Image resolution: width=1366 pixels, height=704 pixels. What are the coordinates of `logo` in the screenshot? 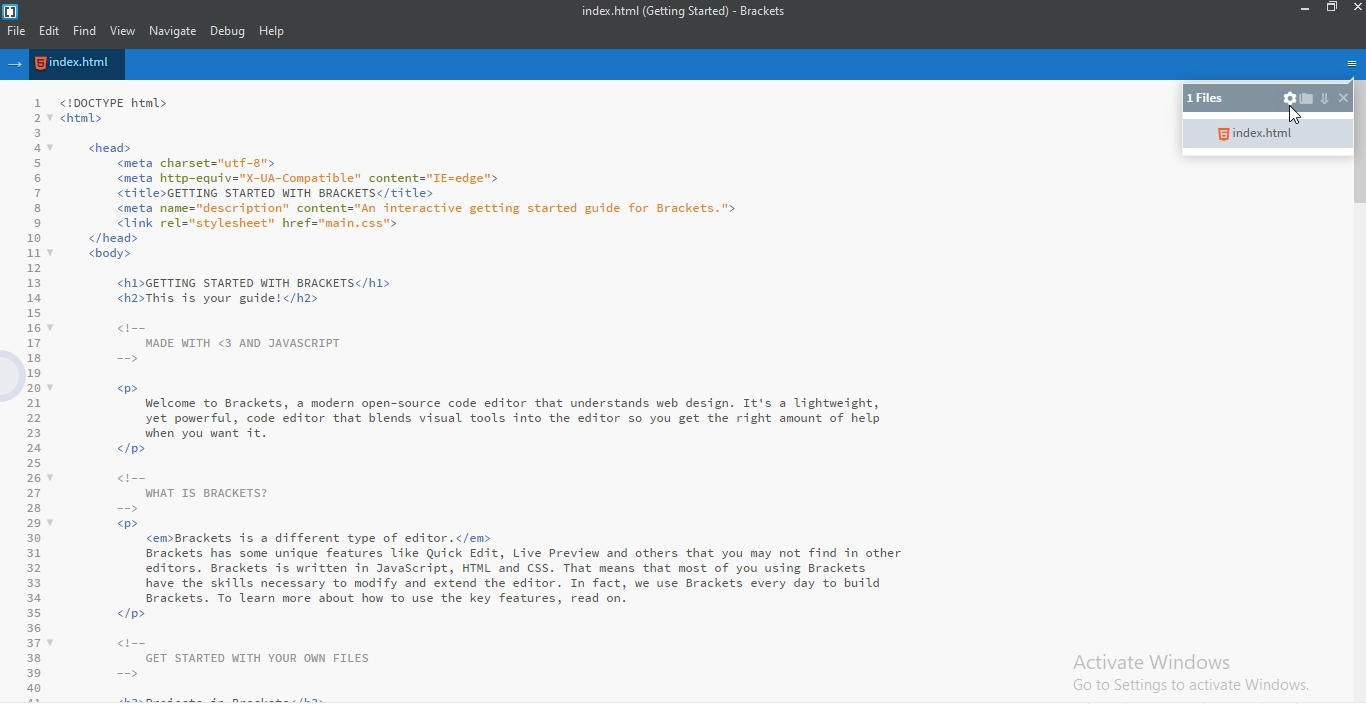 It's located at (12, 10).